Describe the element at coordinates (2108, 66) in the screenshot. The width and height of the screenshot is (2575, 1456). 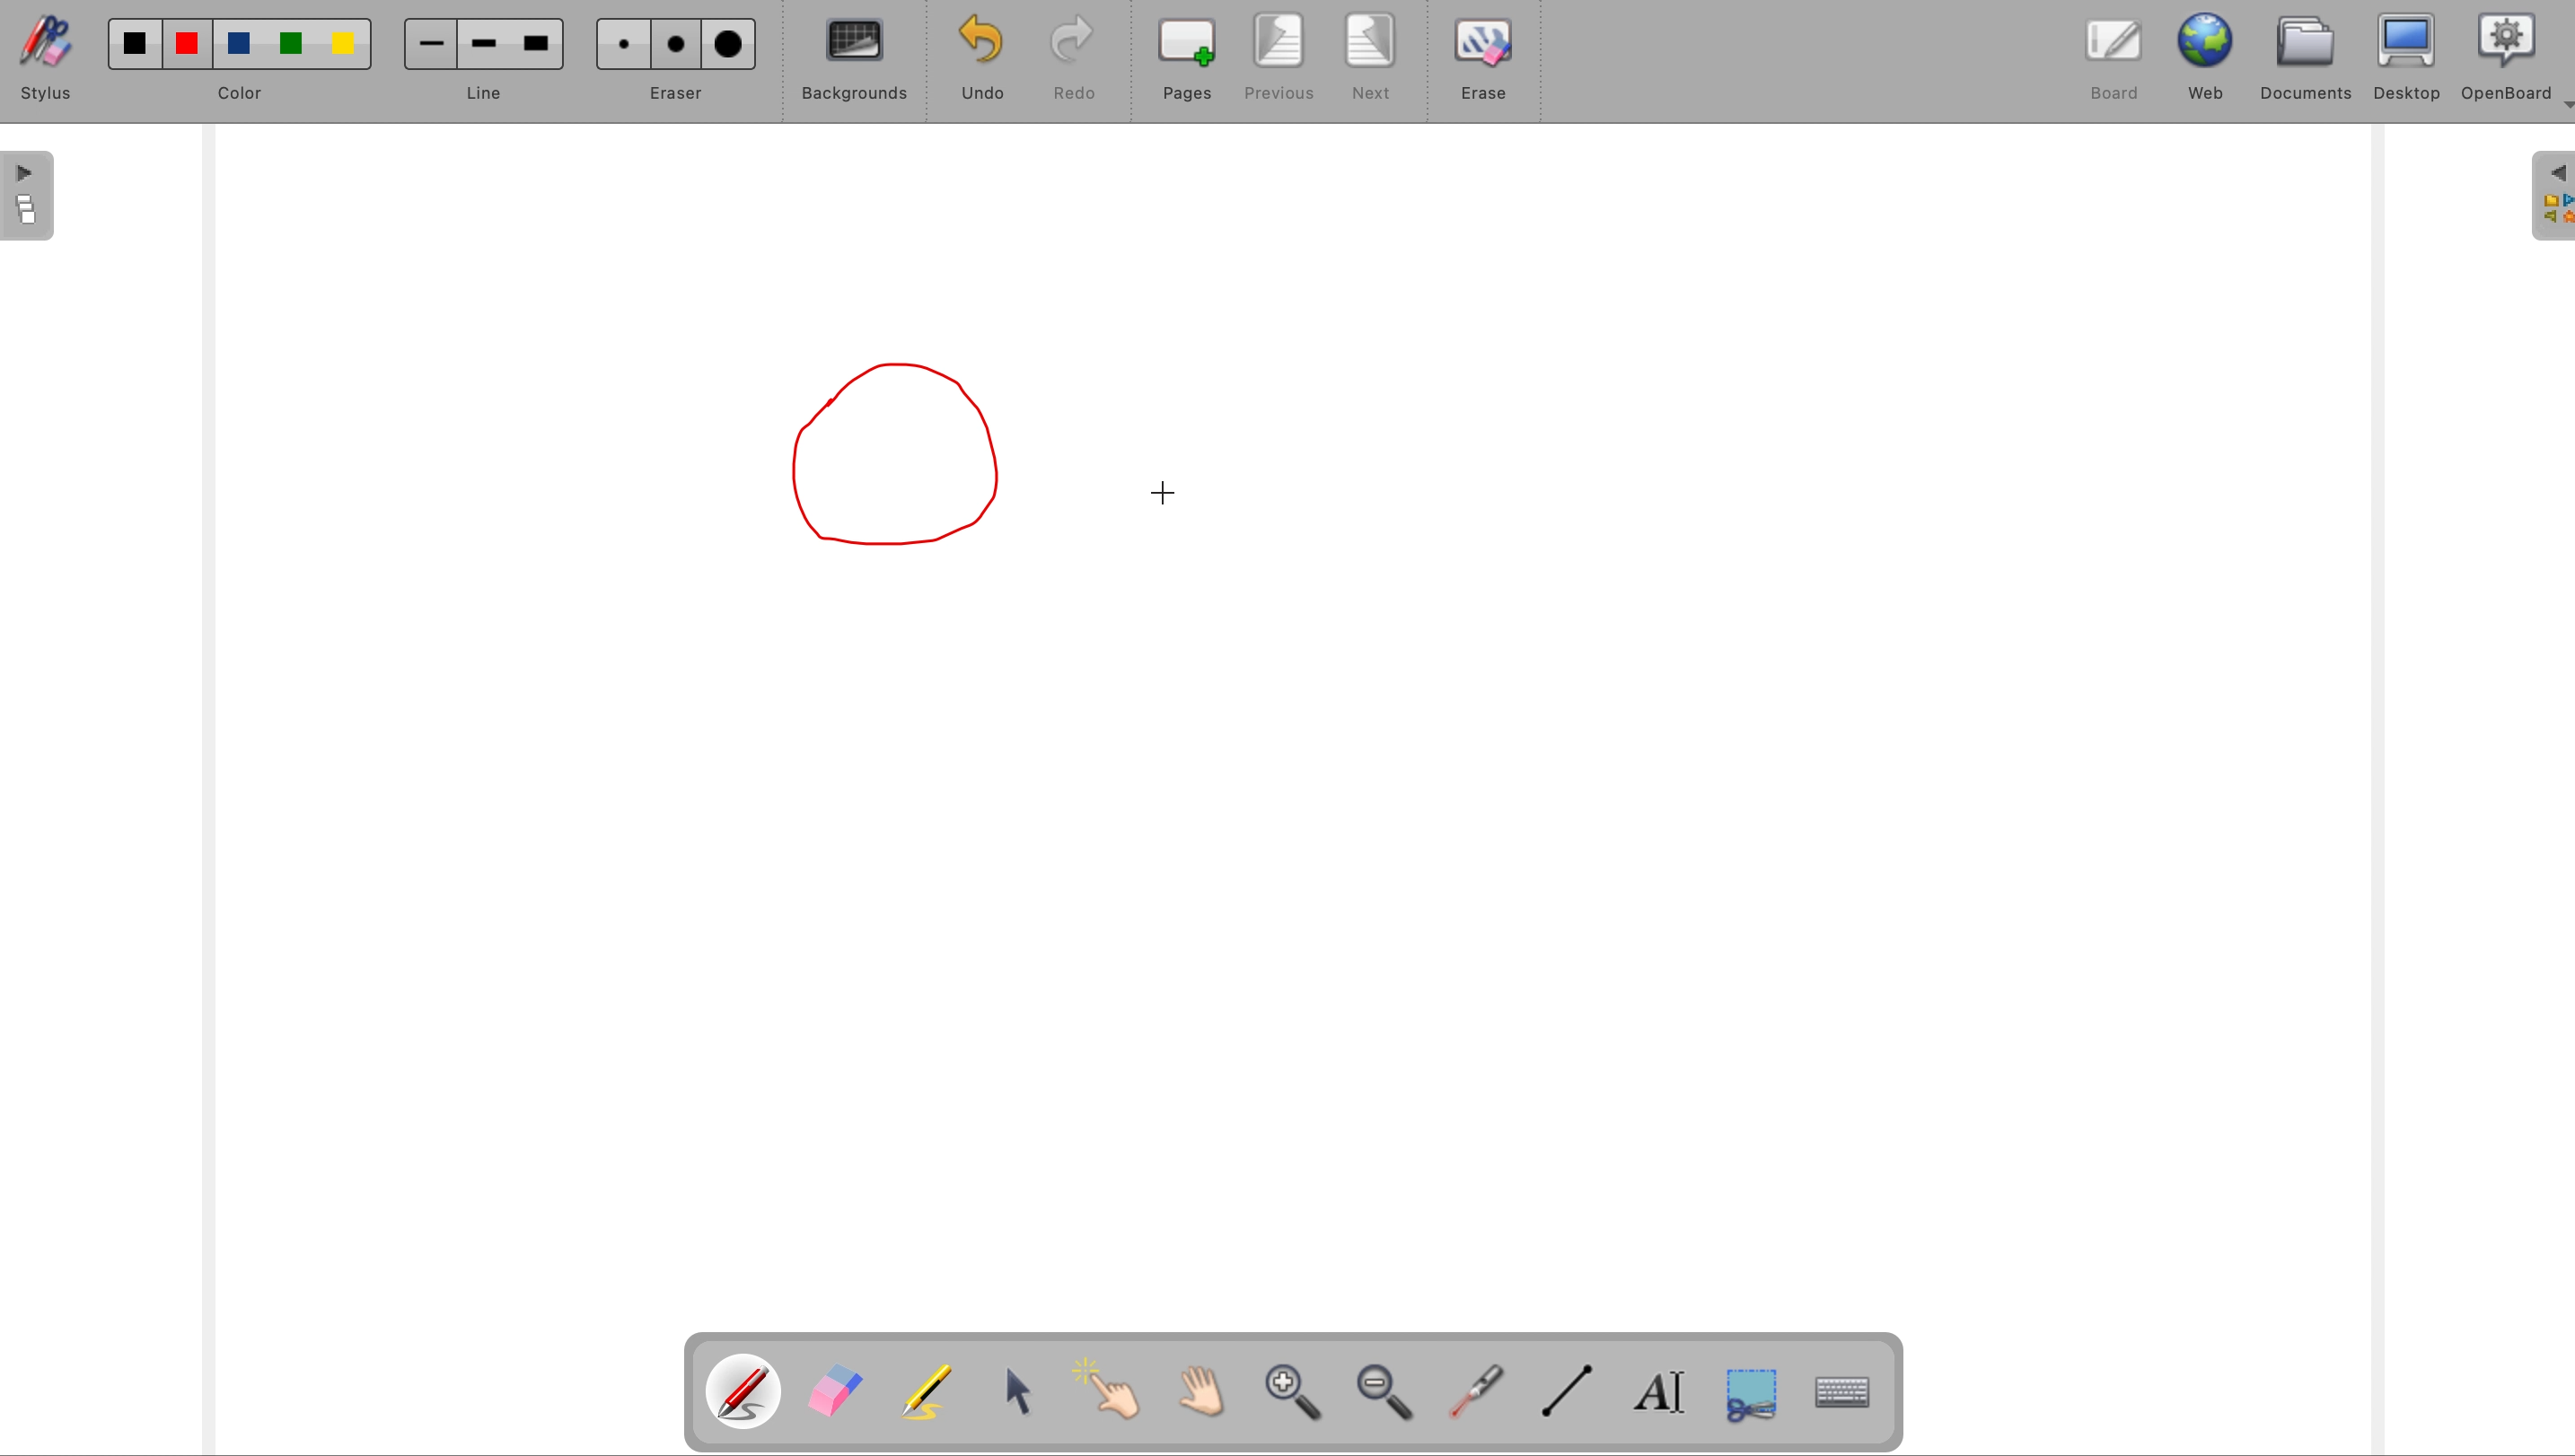
I see `board` at that location.